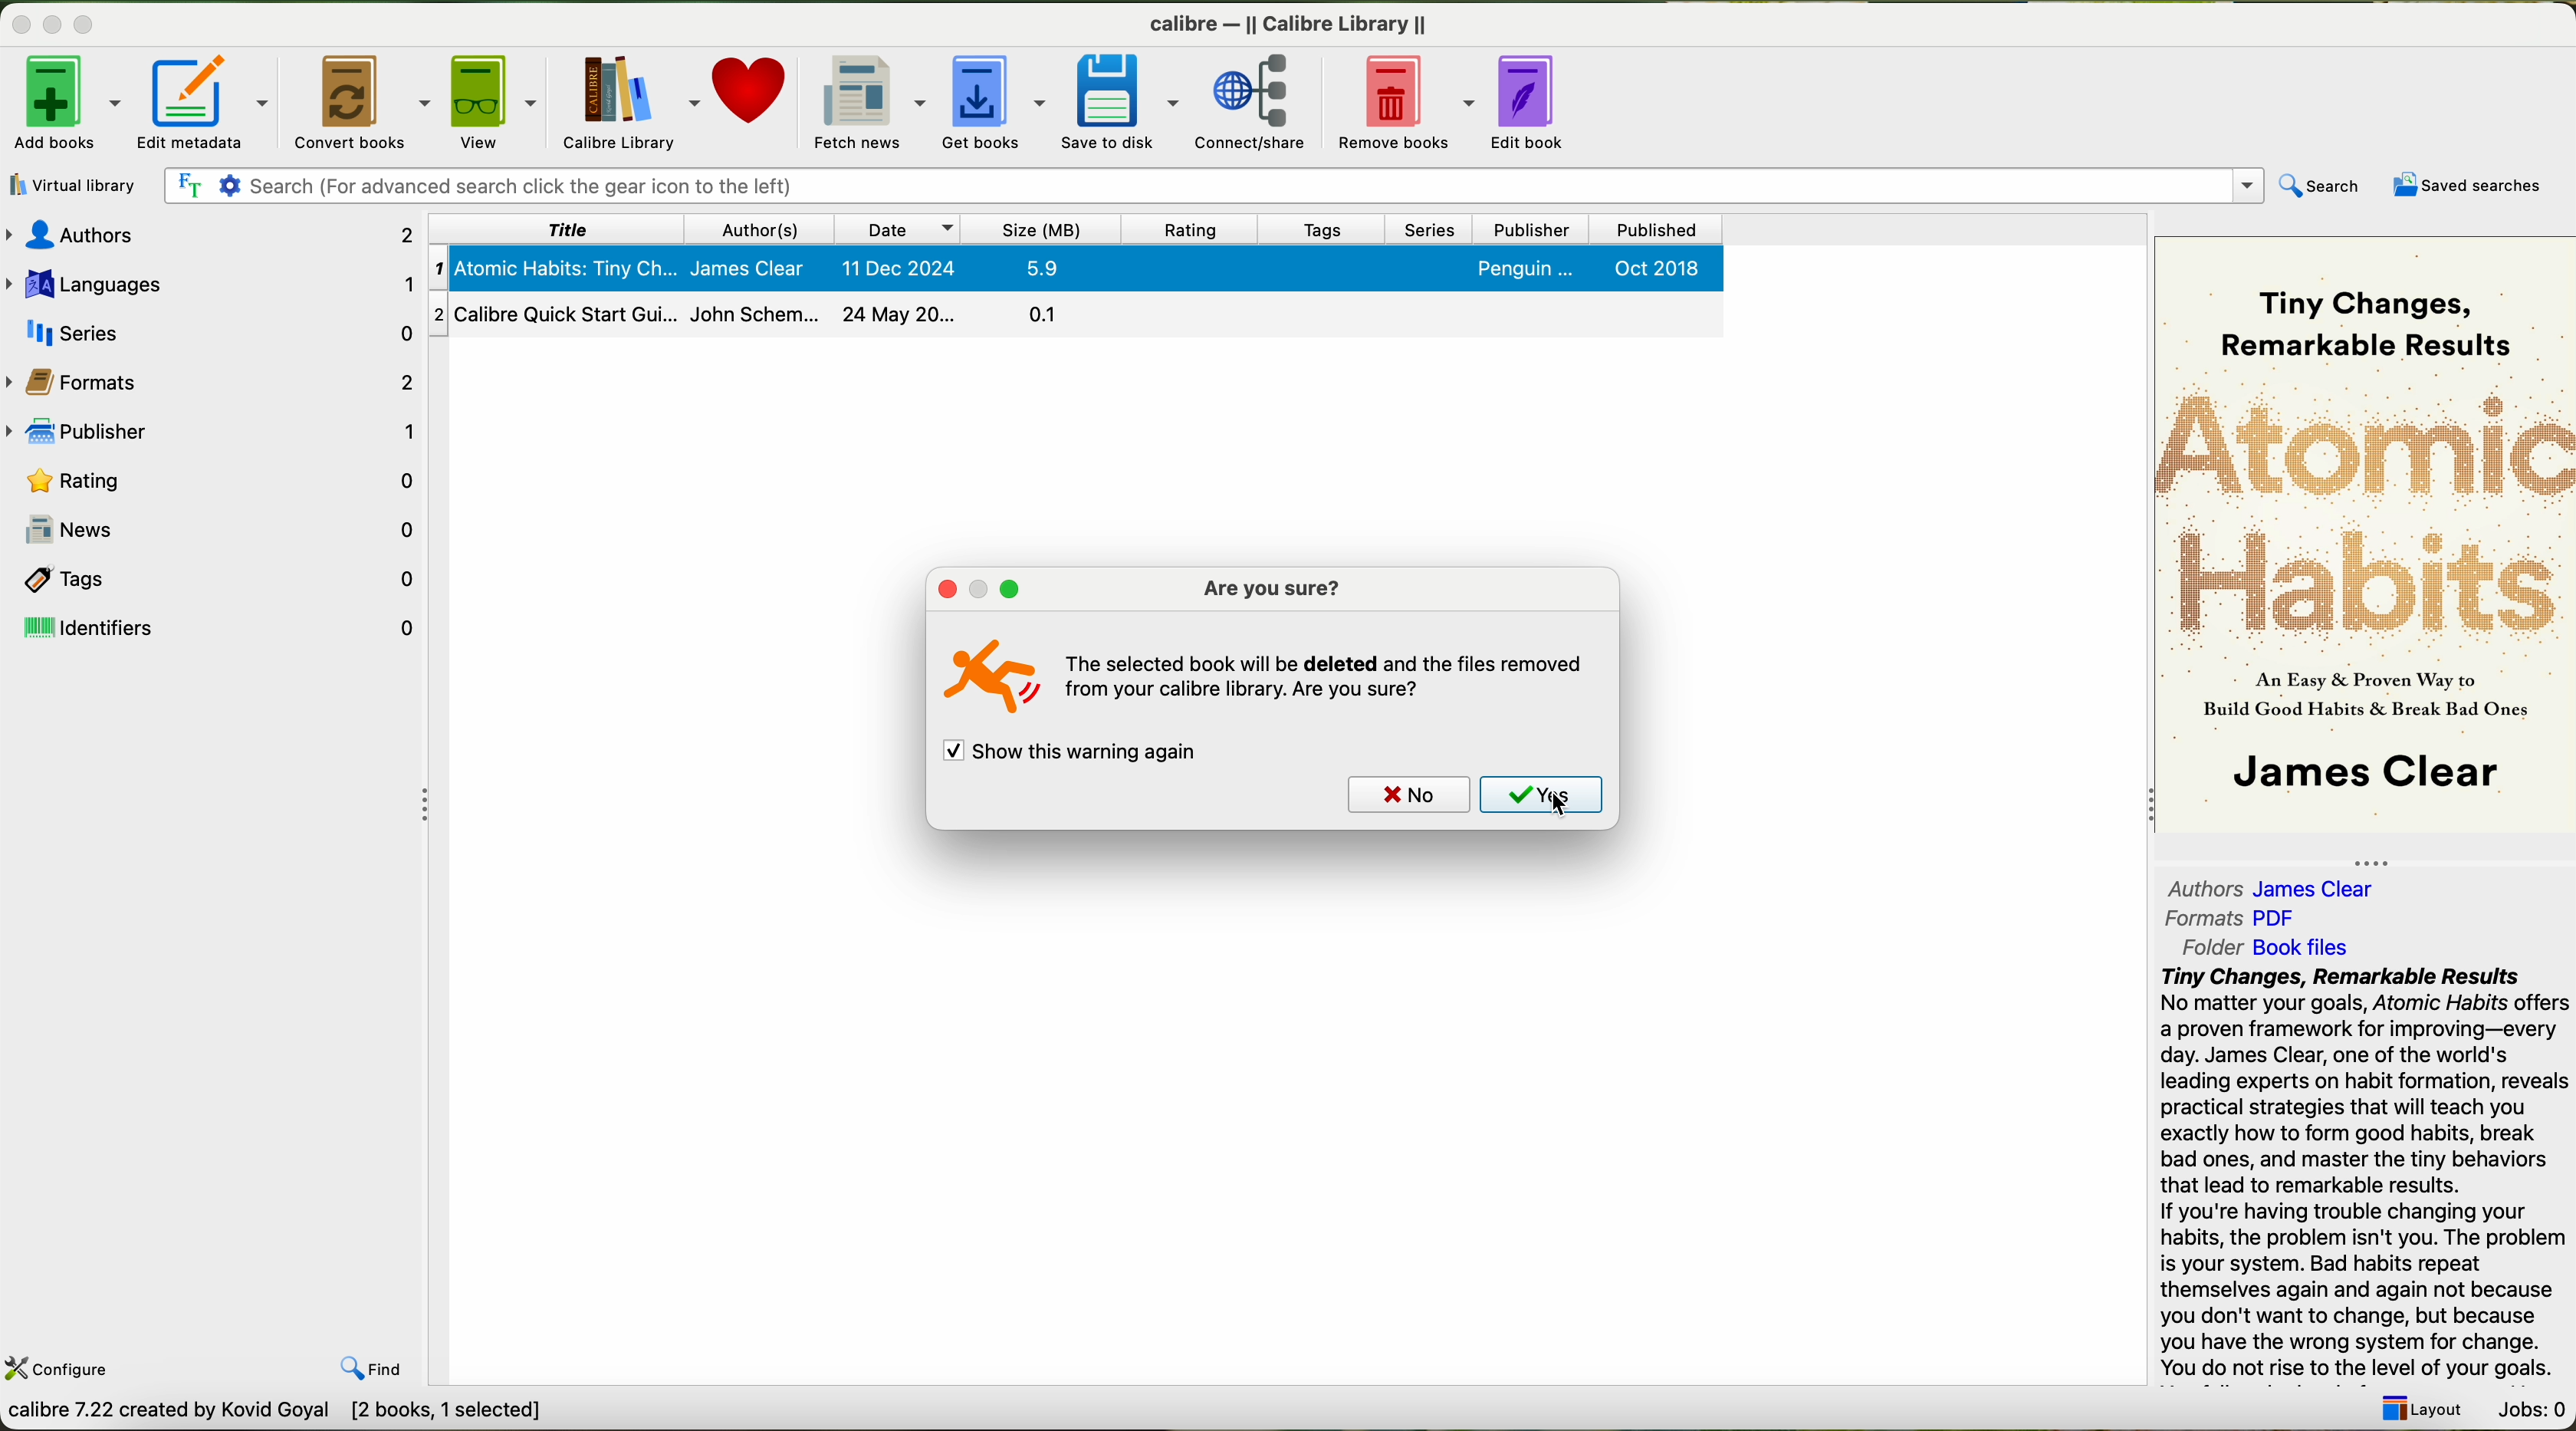  I want to click on saved searches, so click(2468, 183).